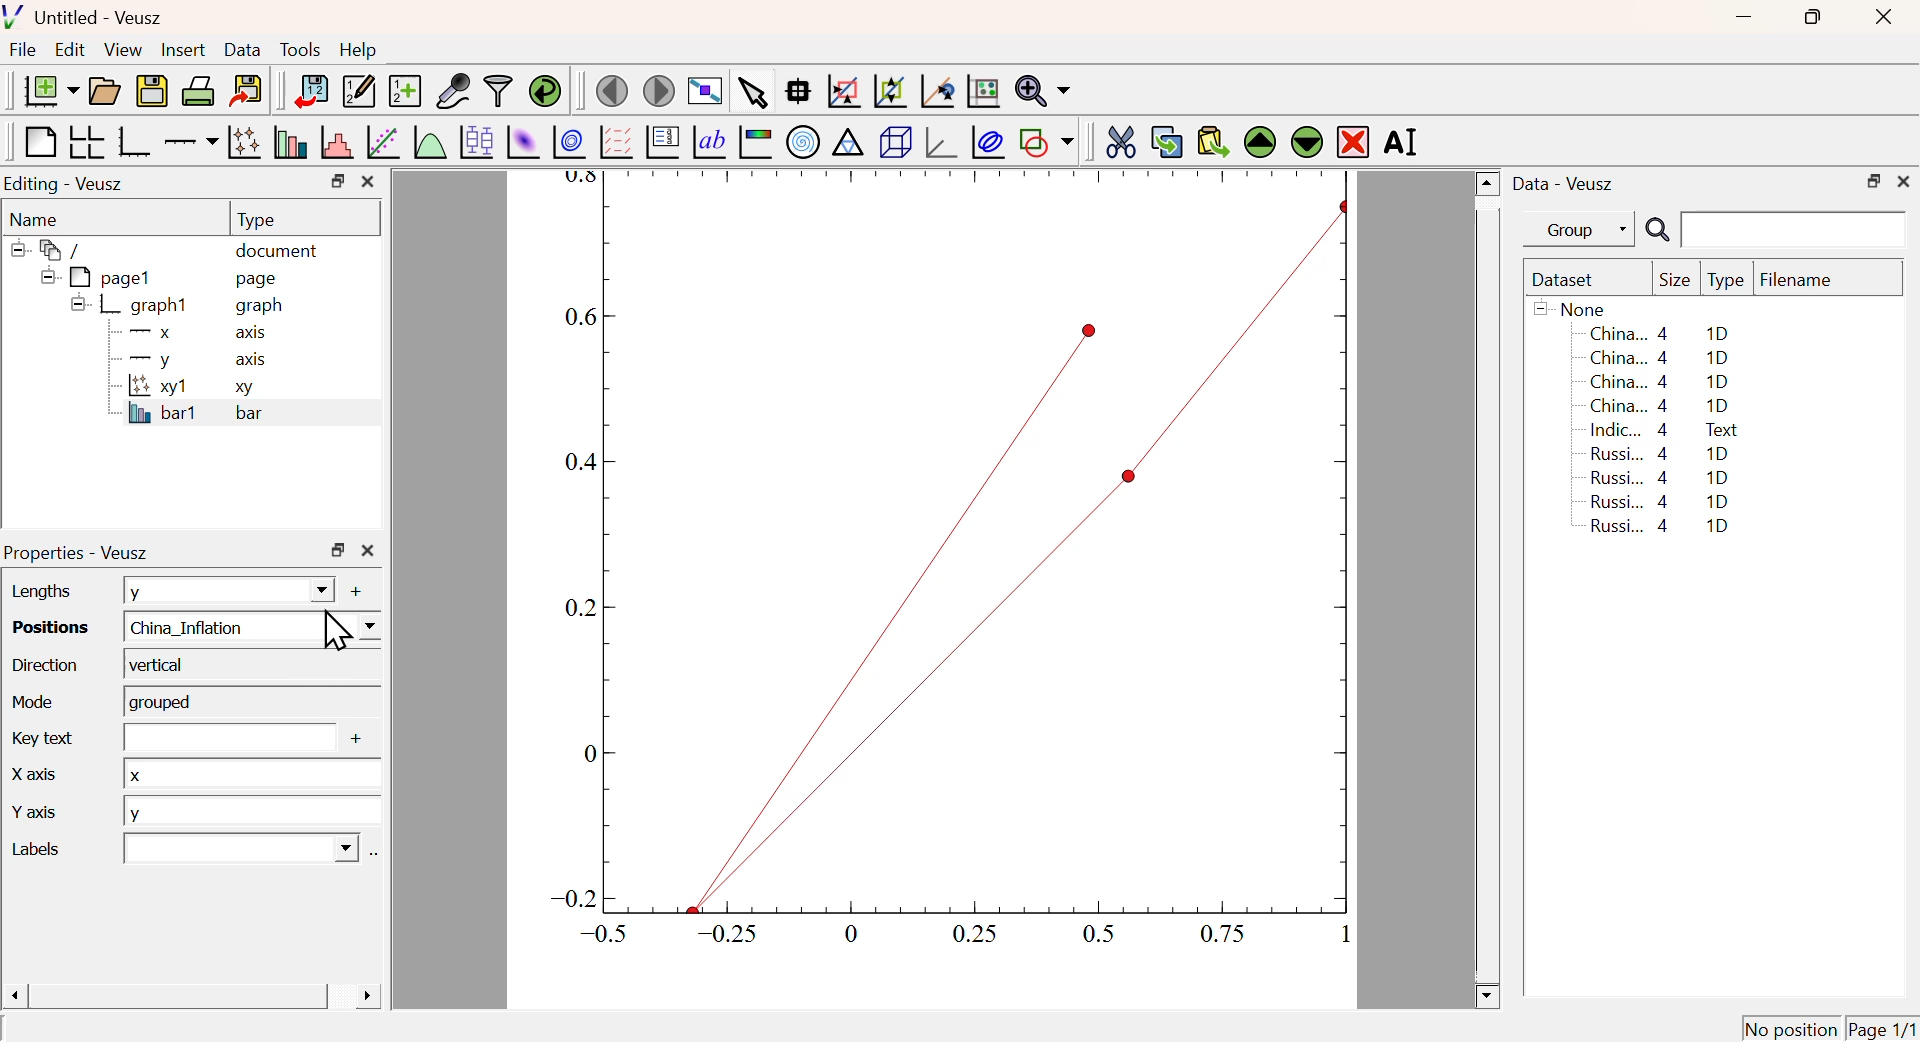  Describe the element at coordinates (1488, 591) in the screenshot. I see `Scroll` at that location.